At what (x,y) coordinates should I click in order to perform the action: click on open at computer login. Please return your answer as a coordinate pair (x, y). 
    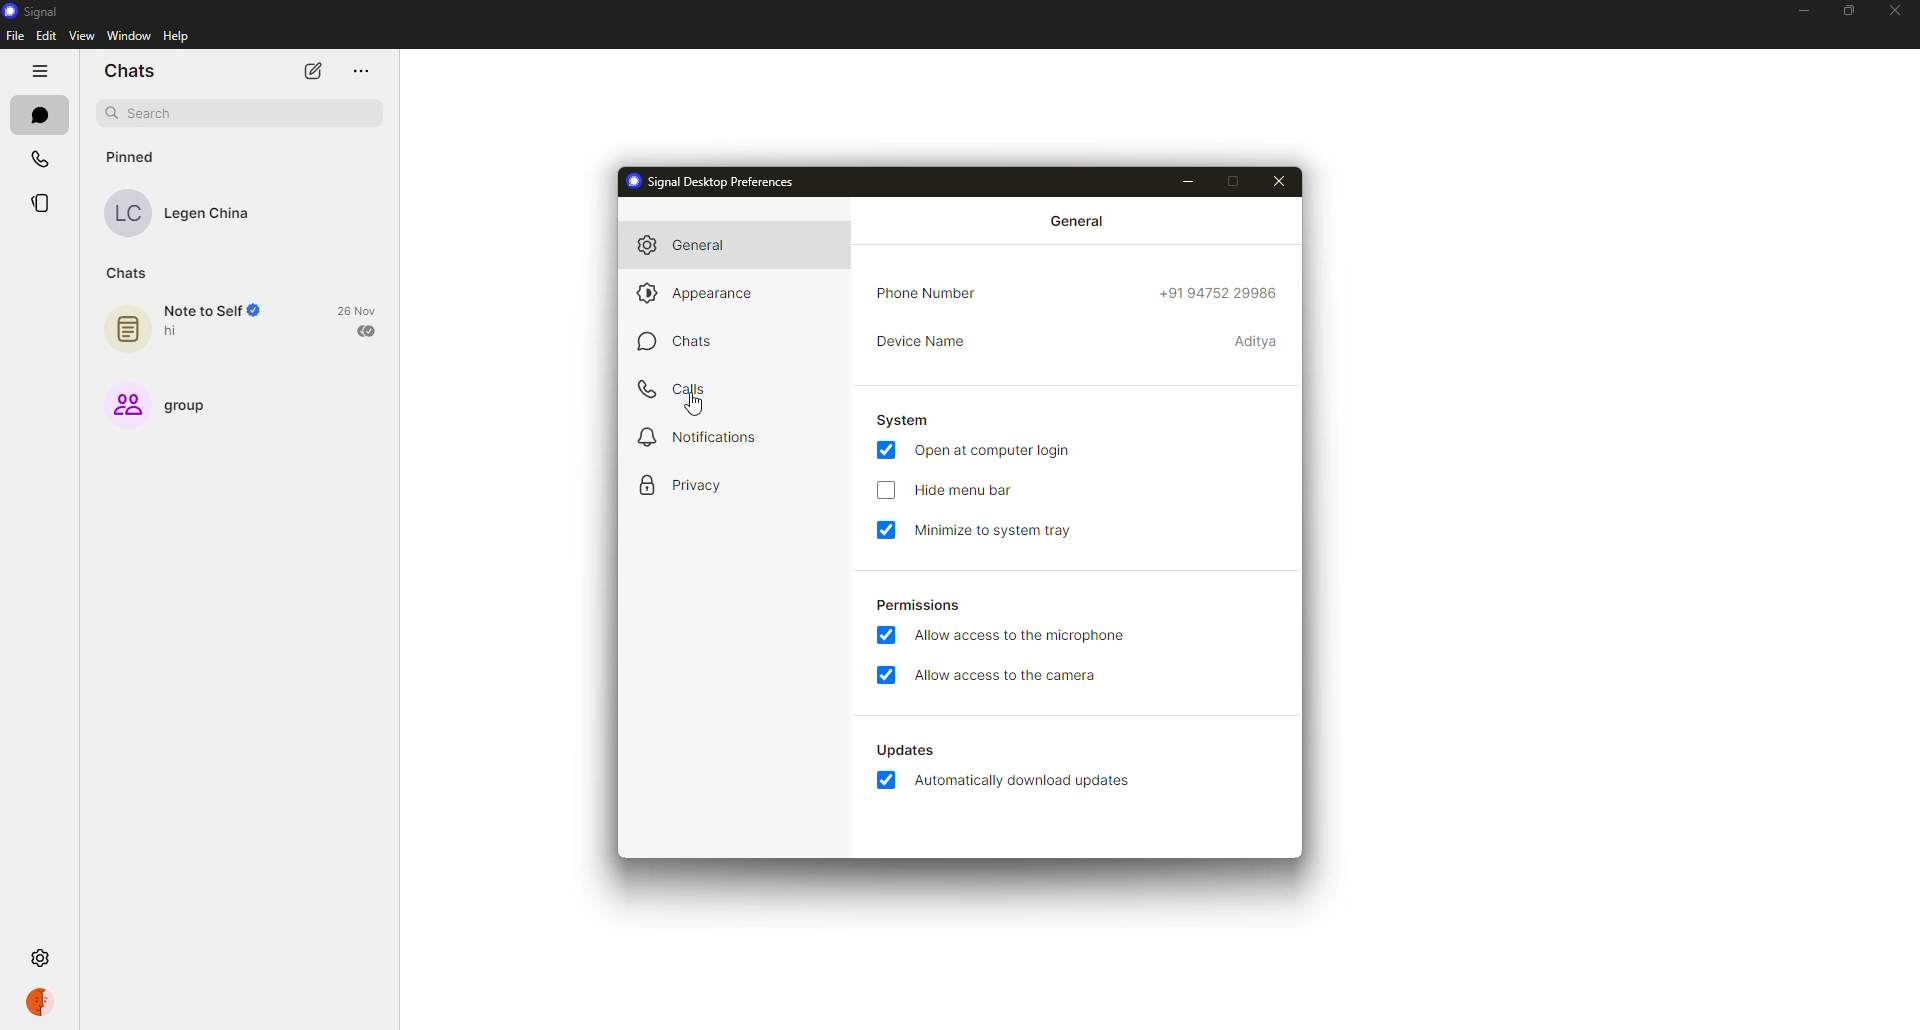
    Looking at the image, I should click on (997, 450).